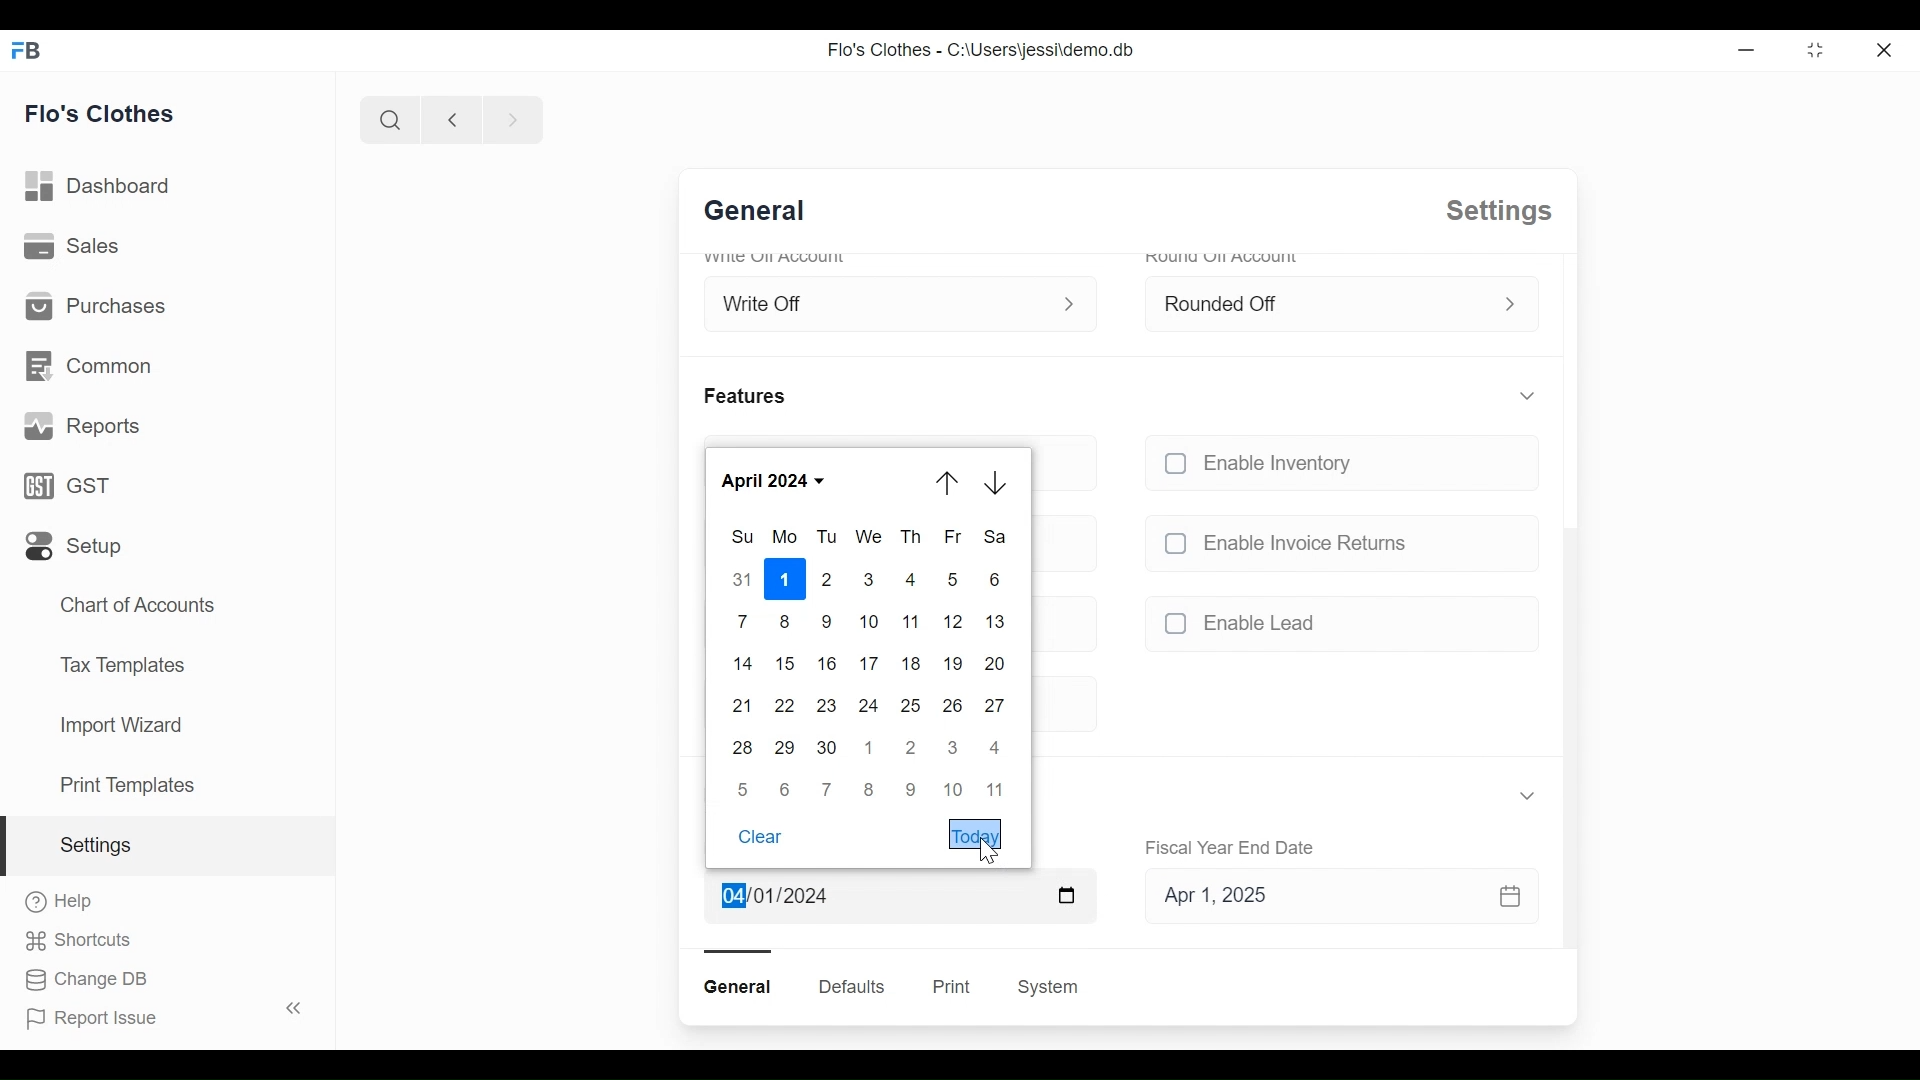 This screenshot has height=1080, width=1920. I want to click on Th, so click(912, 537).